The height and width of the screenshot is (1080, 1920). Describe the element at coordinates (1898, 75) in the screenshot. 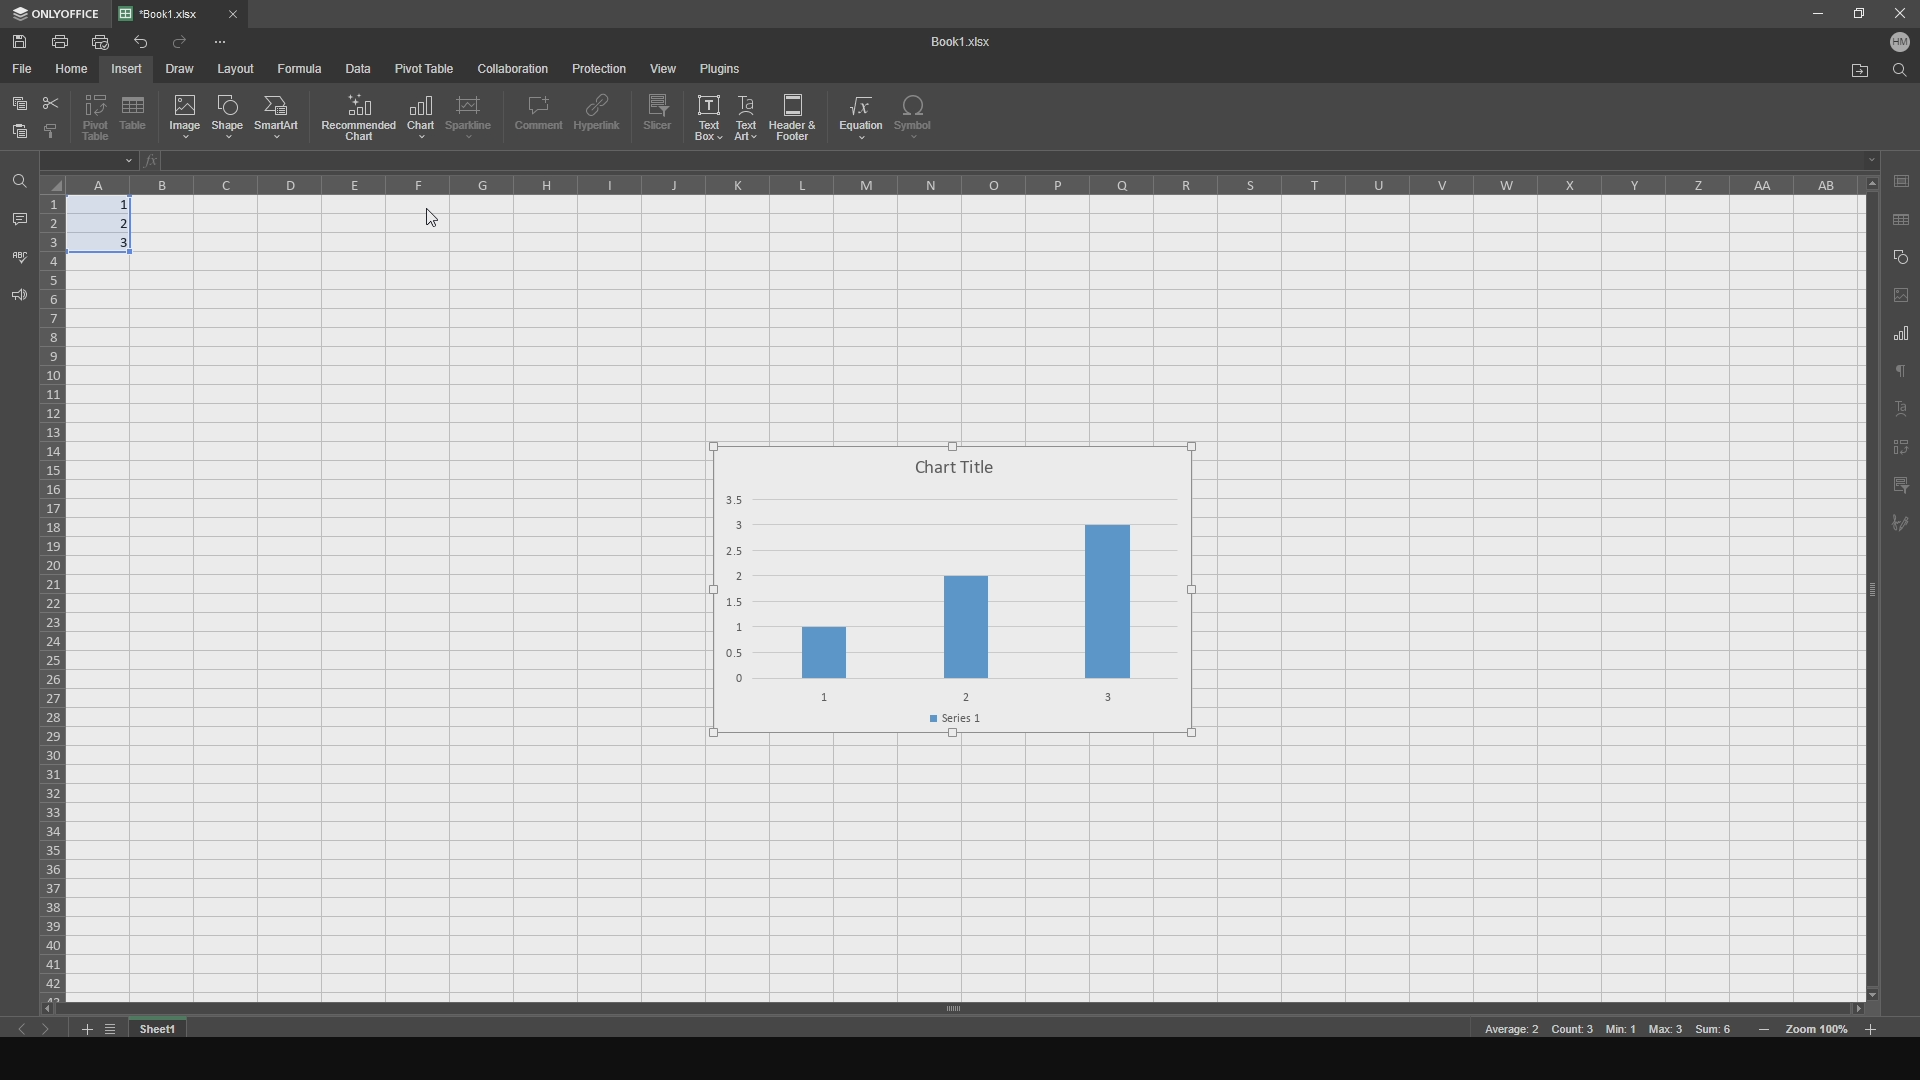

I see `find` at that location.